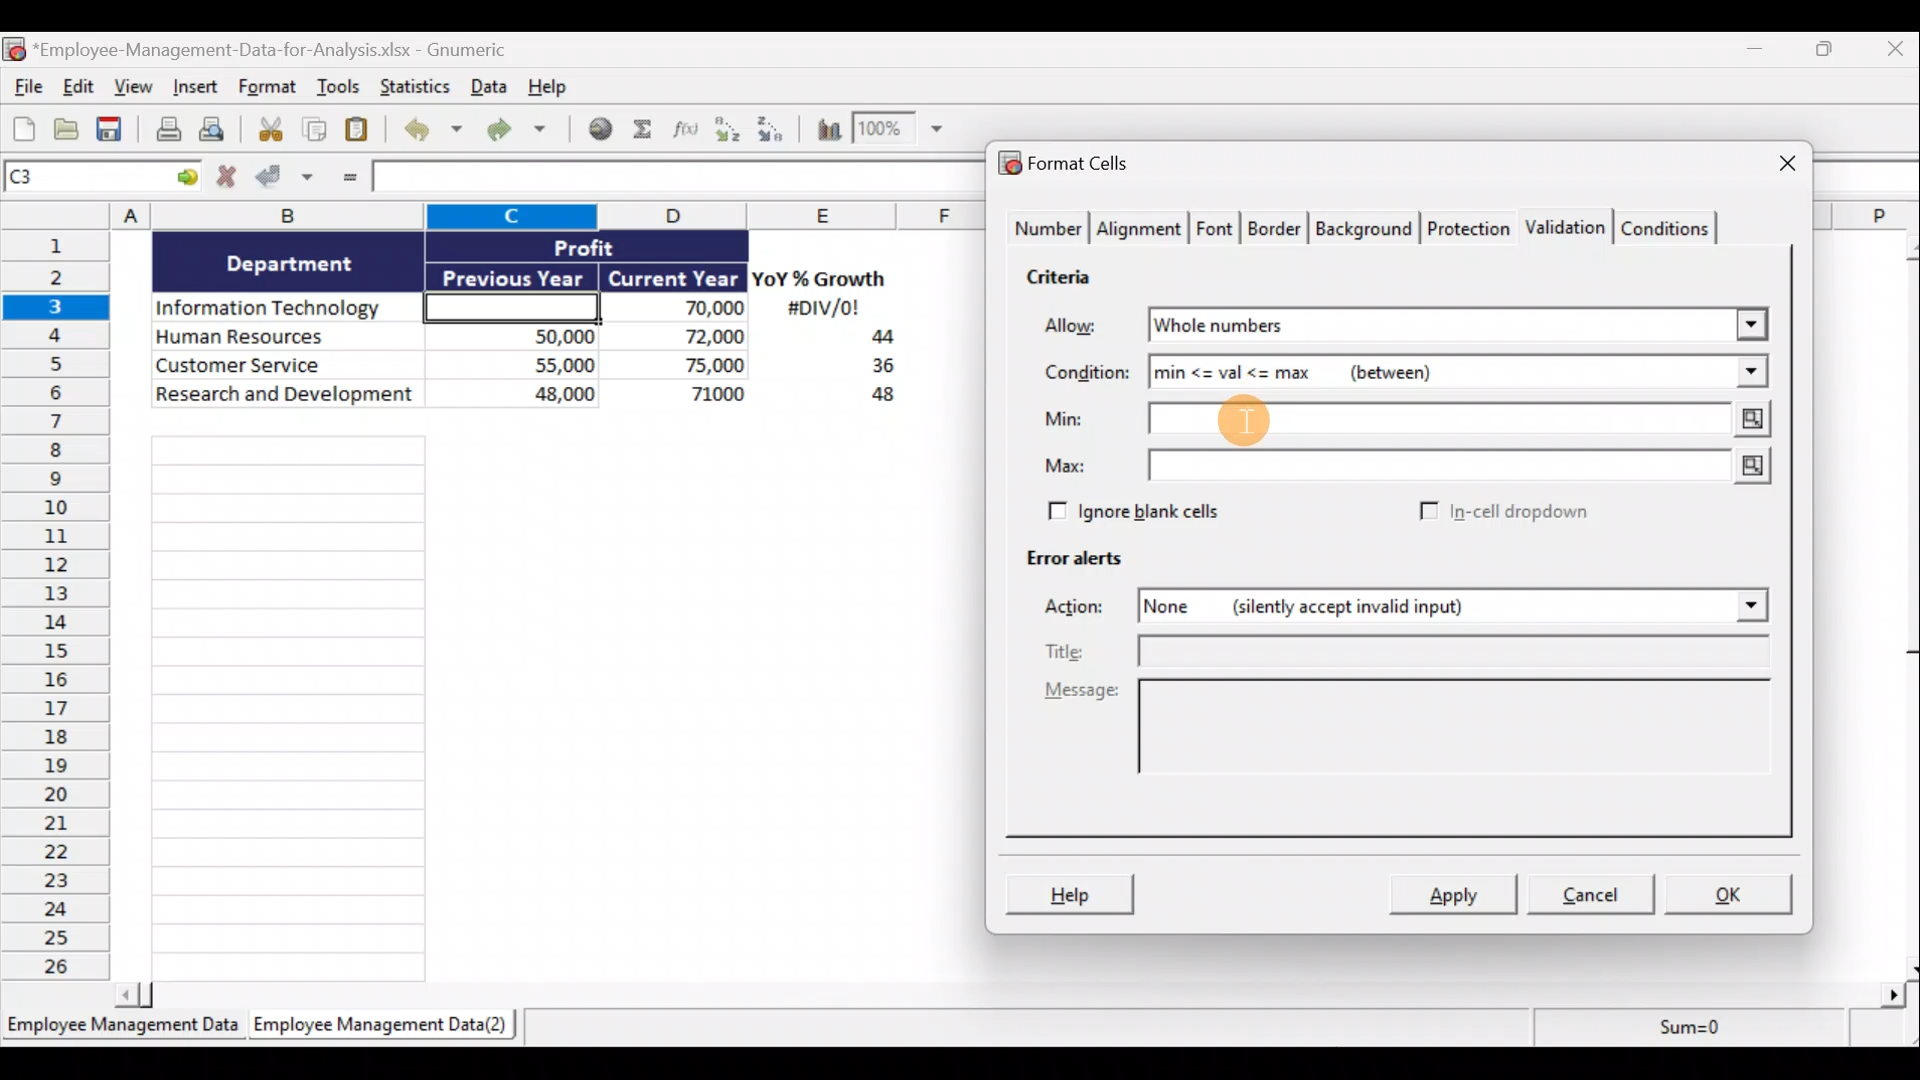  What do you see at coordinates (1163, 512) in the screenshot?
I see `Ignore blank cells` at bounding box center [1163, 512].